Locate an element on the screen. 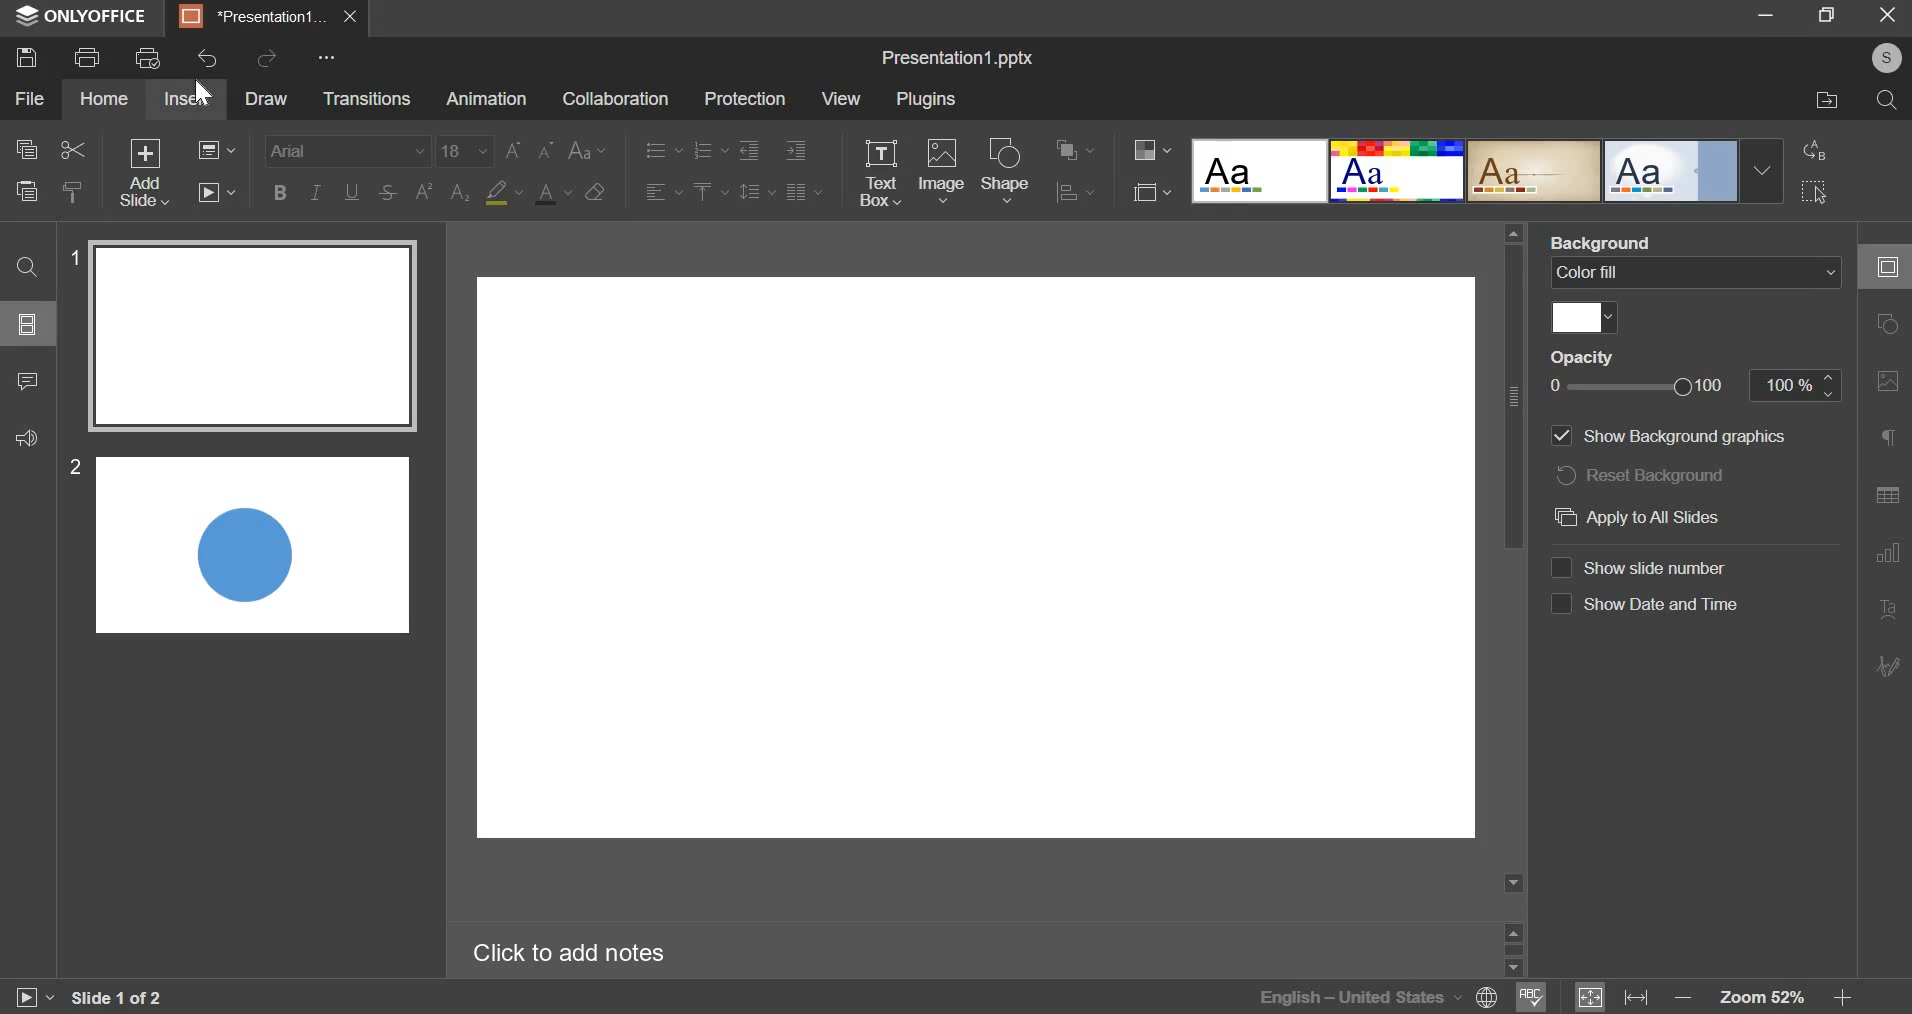  view is located at coordinates (841, 100).